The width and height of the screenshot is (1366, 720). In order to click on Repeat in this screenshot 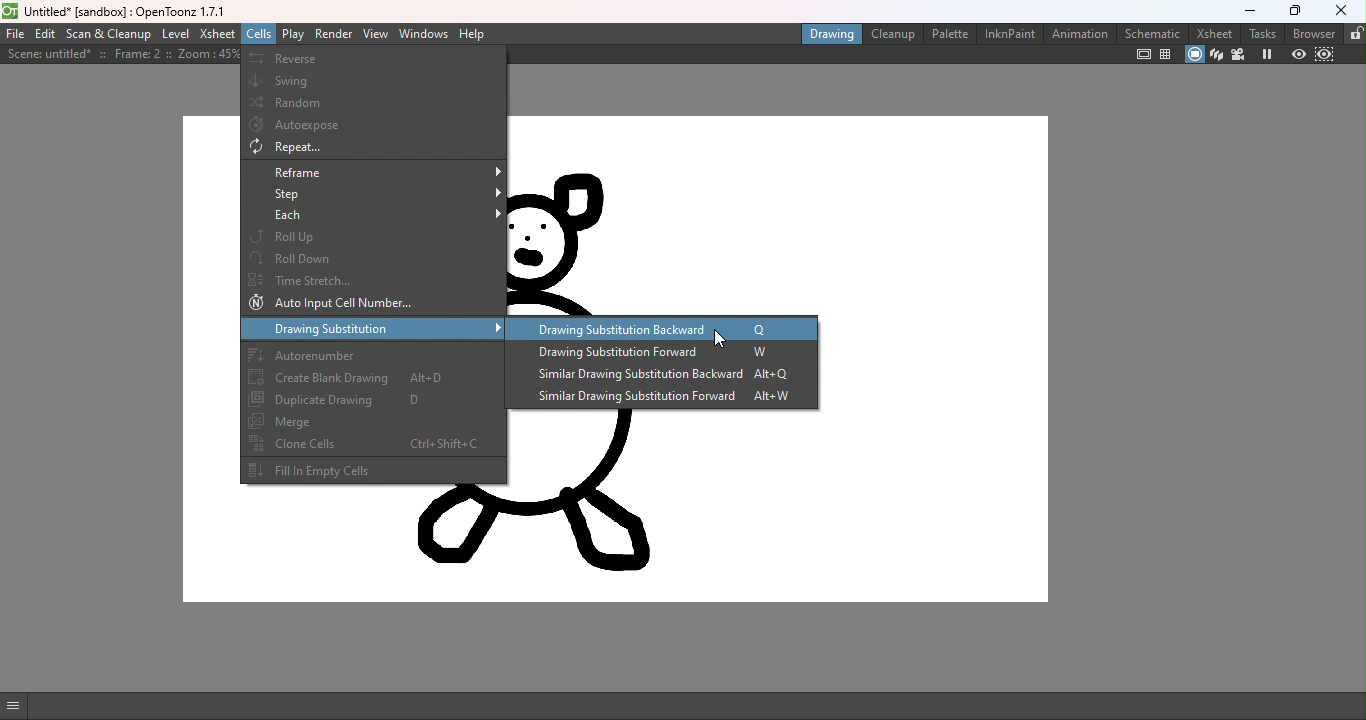, I will do `click(373, 148)`.